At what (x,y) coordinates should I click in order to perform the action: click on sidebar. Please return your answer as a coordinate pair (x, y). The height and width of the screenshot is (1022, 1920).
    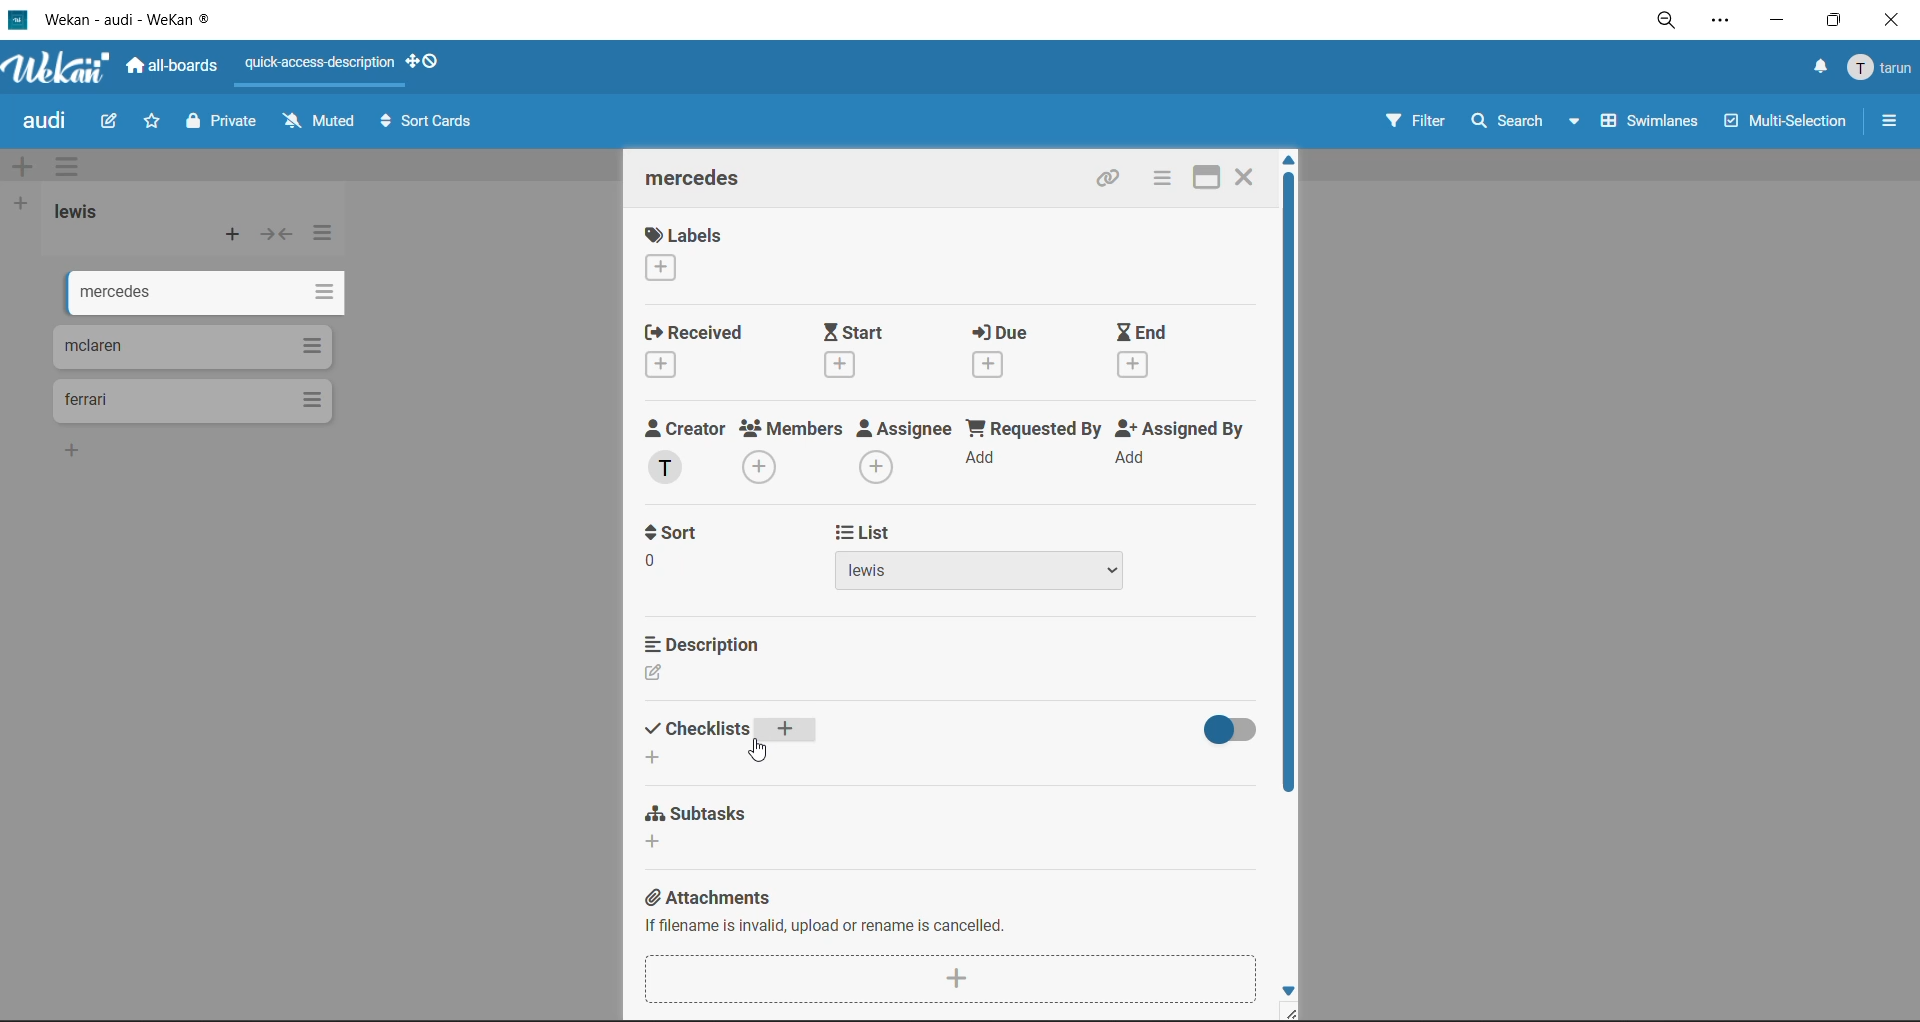
    Looking at the image, I should click on (1890, 121).